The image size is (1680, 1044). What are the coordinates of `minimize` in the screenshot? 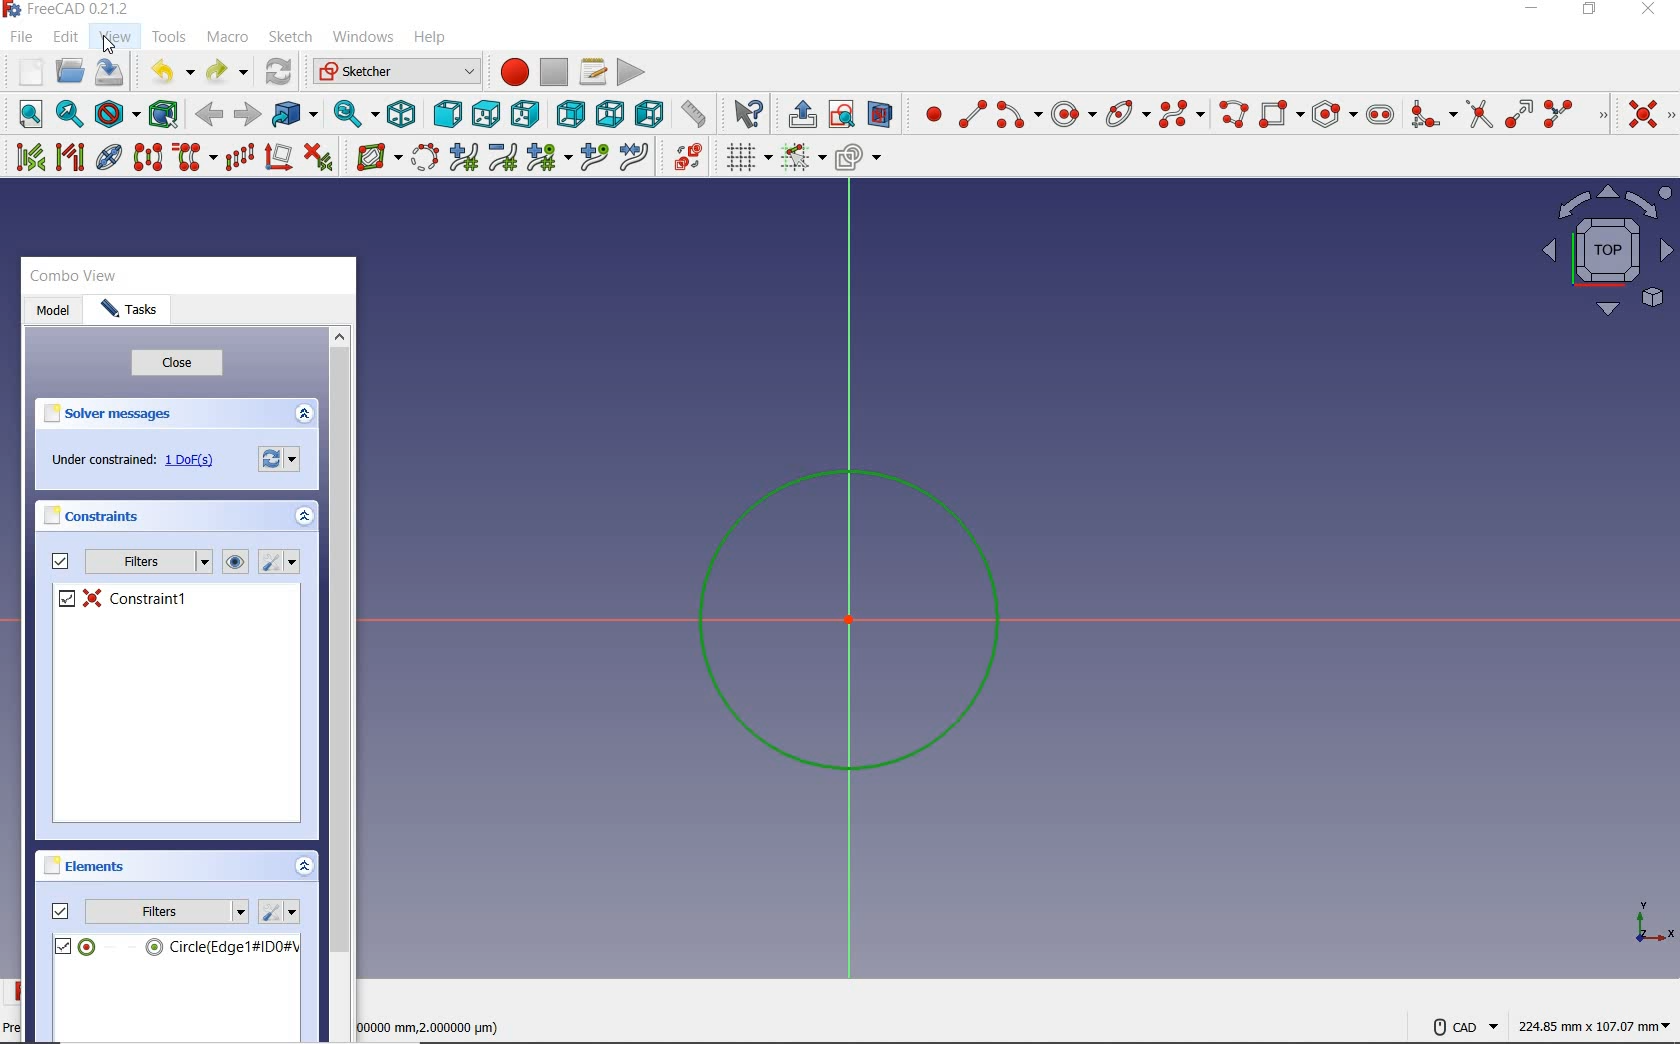 It's located at (1533, 11).